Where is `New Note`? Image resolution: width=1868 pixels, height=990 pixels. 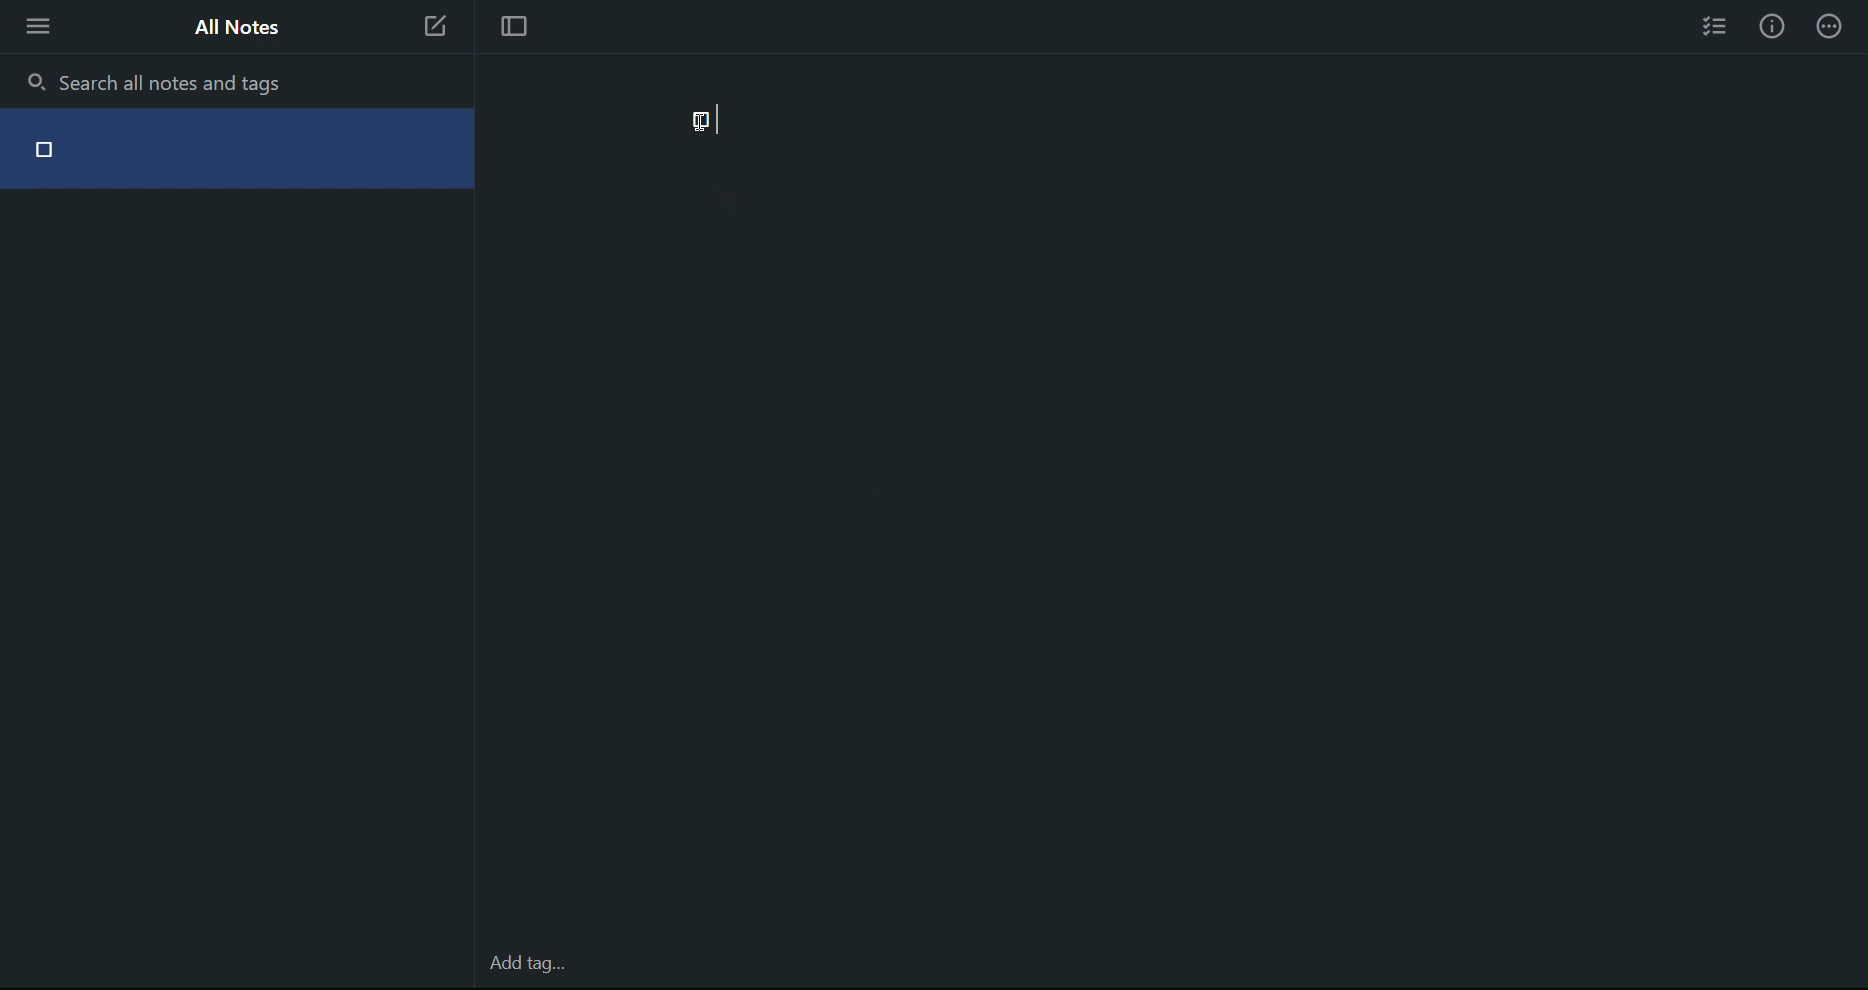
New Note is located at coordinates (437, 25).